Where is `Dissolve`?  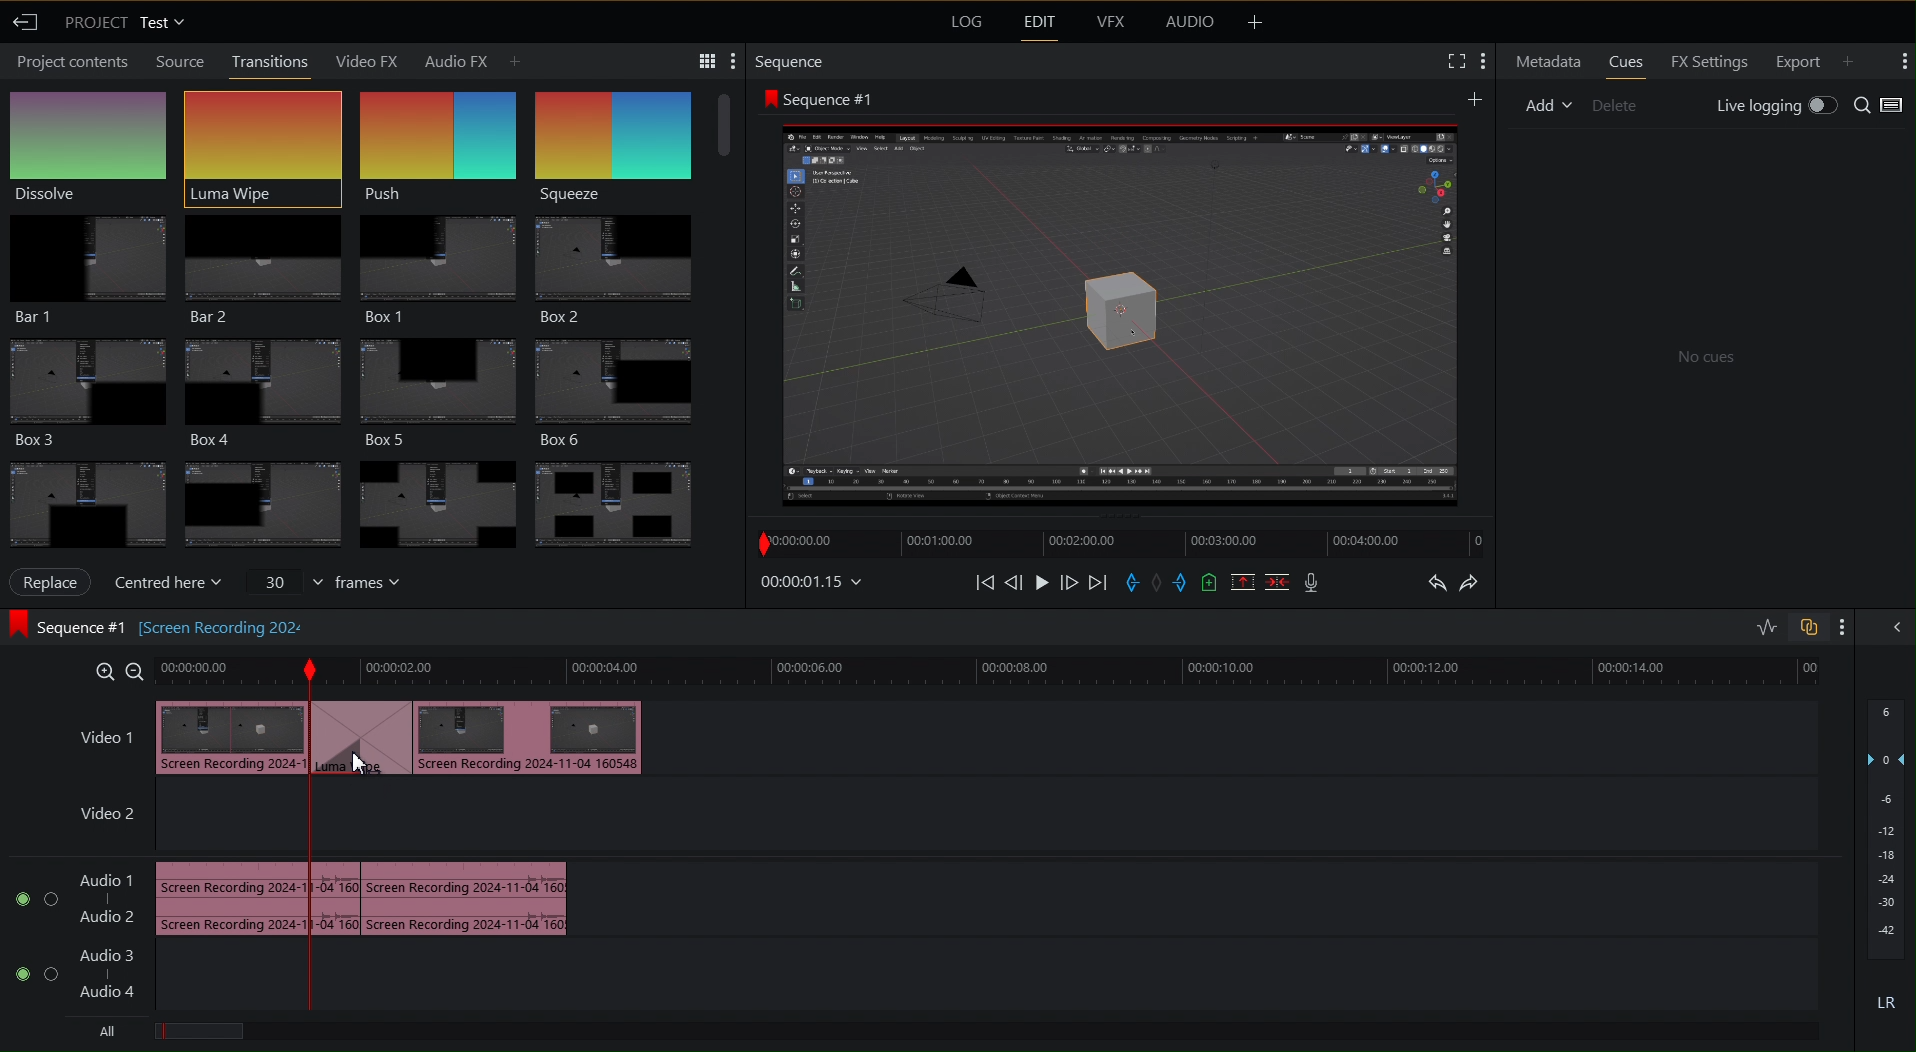
Dissolve is located at coordinates (93, 143).